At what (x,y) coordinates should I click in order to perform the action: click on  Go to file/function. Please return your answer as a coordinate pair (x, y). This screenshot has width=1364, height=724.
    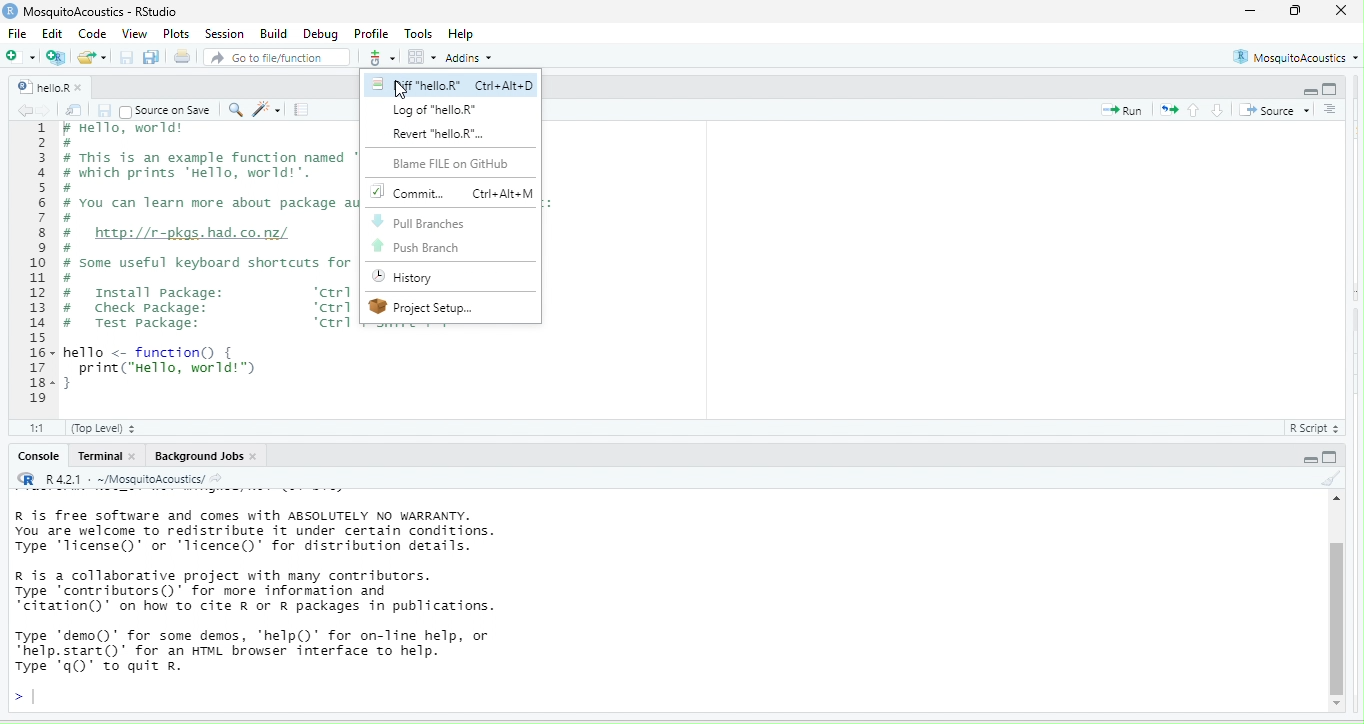
    Looking at the image, I should click on (275, 58).